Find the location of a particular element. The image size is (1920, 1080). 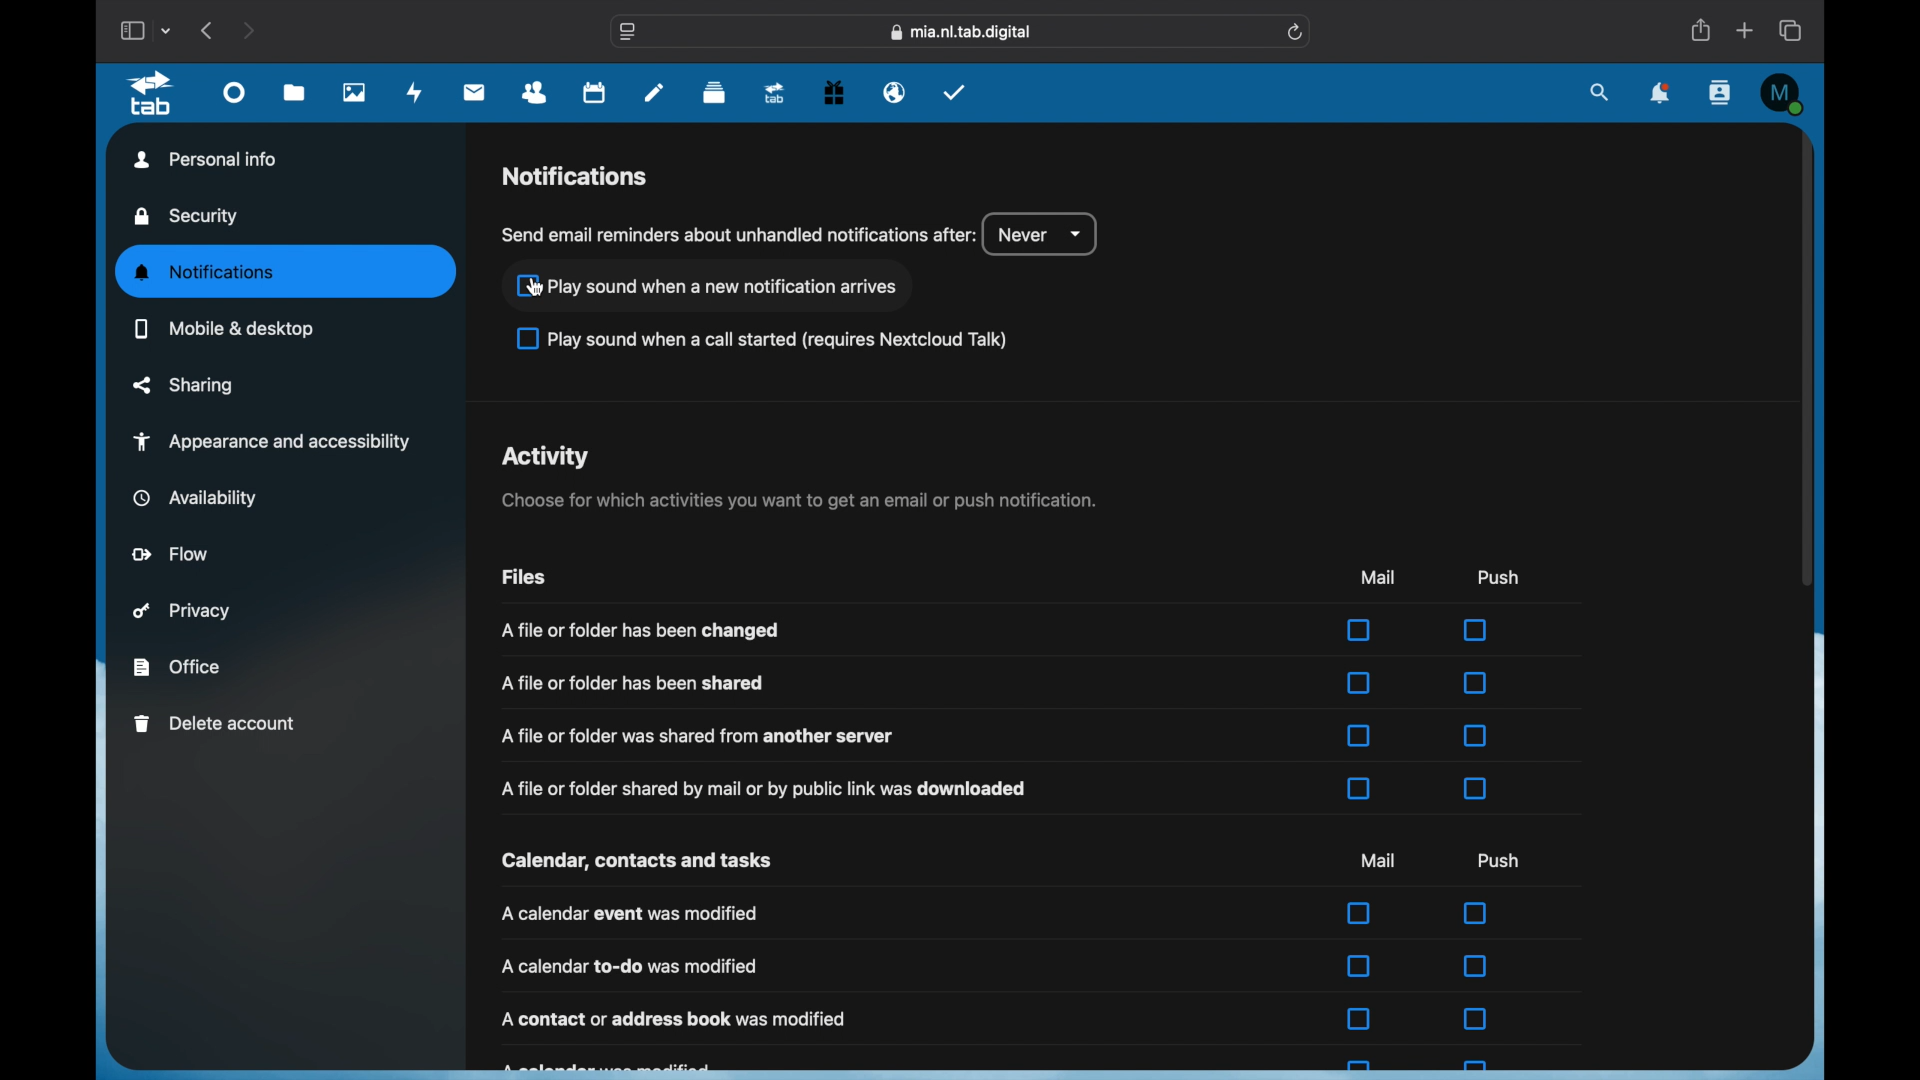

notifications is located at coordinates (205, 273).